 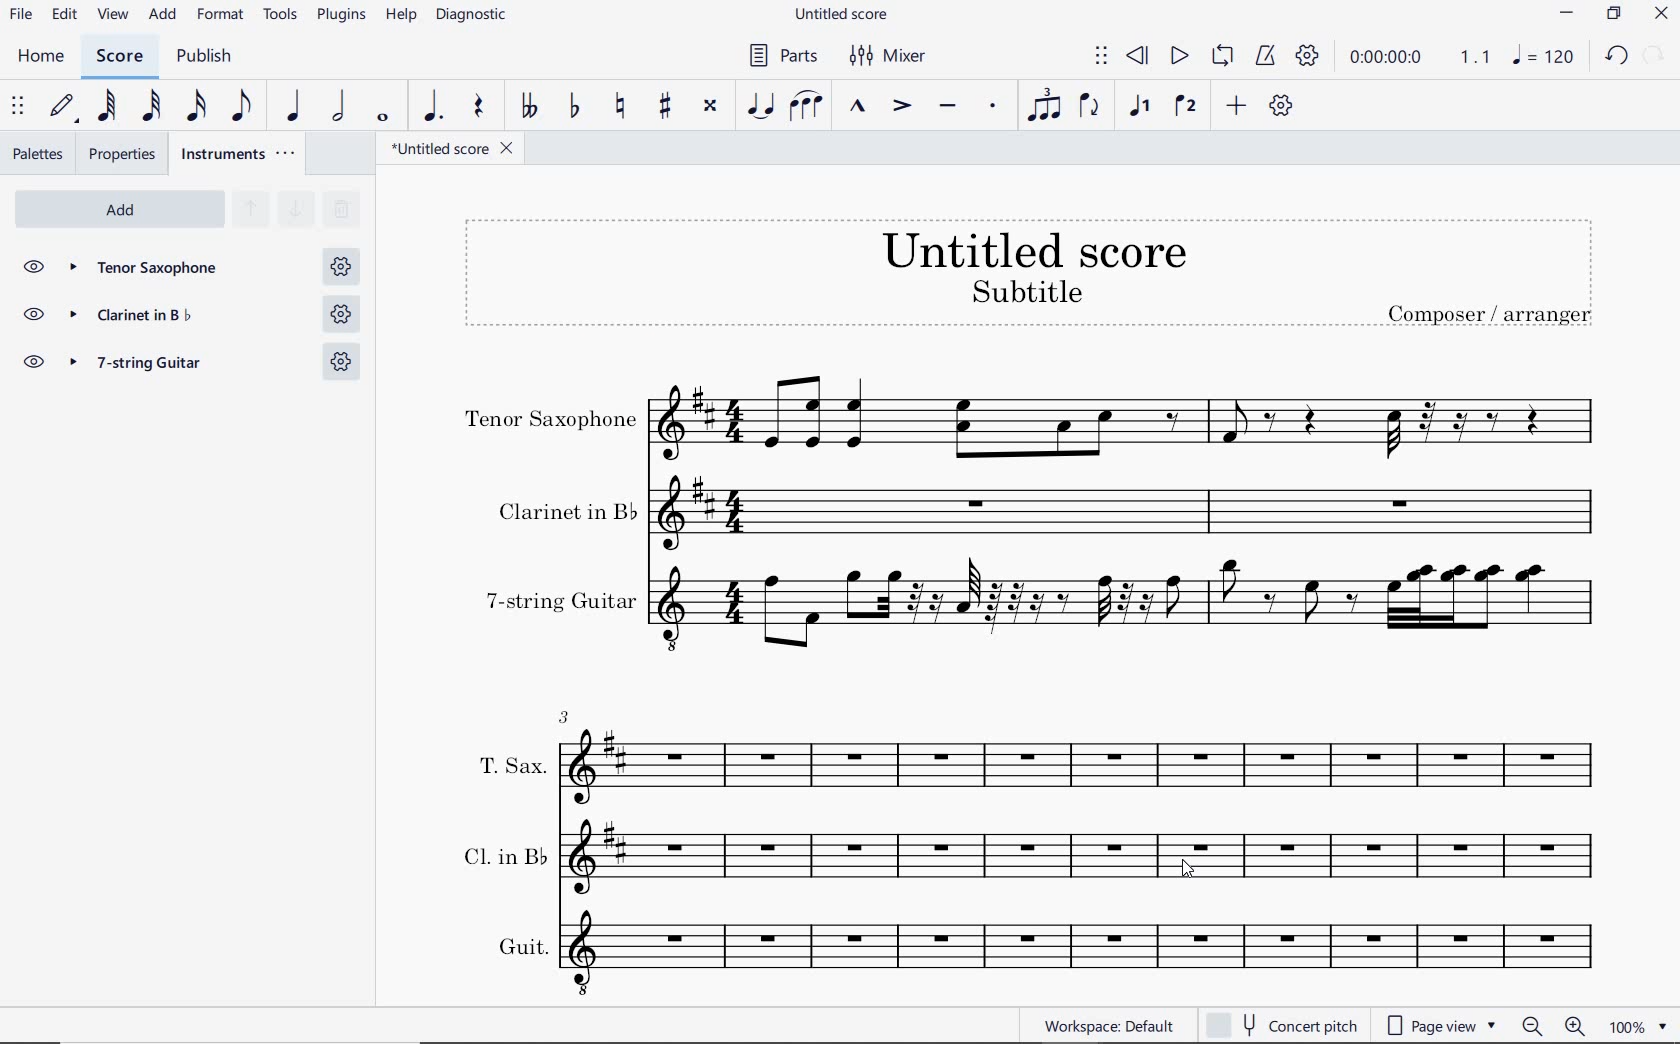 What do you see at coordinates (1029, 515) in the screenshot?
I see `Clarinet in B added in the middle` at bounding box center [1029, 515].